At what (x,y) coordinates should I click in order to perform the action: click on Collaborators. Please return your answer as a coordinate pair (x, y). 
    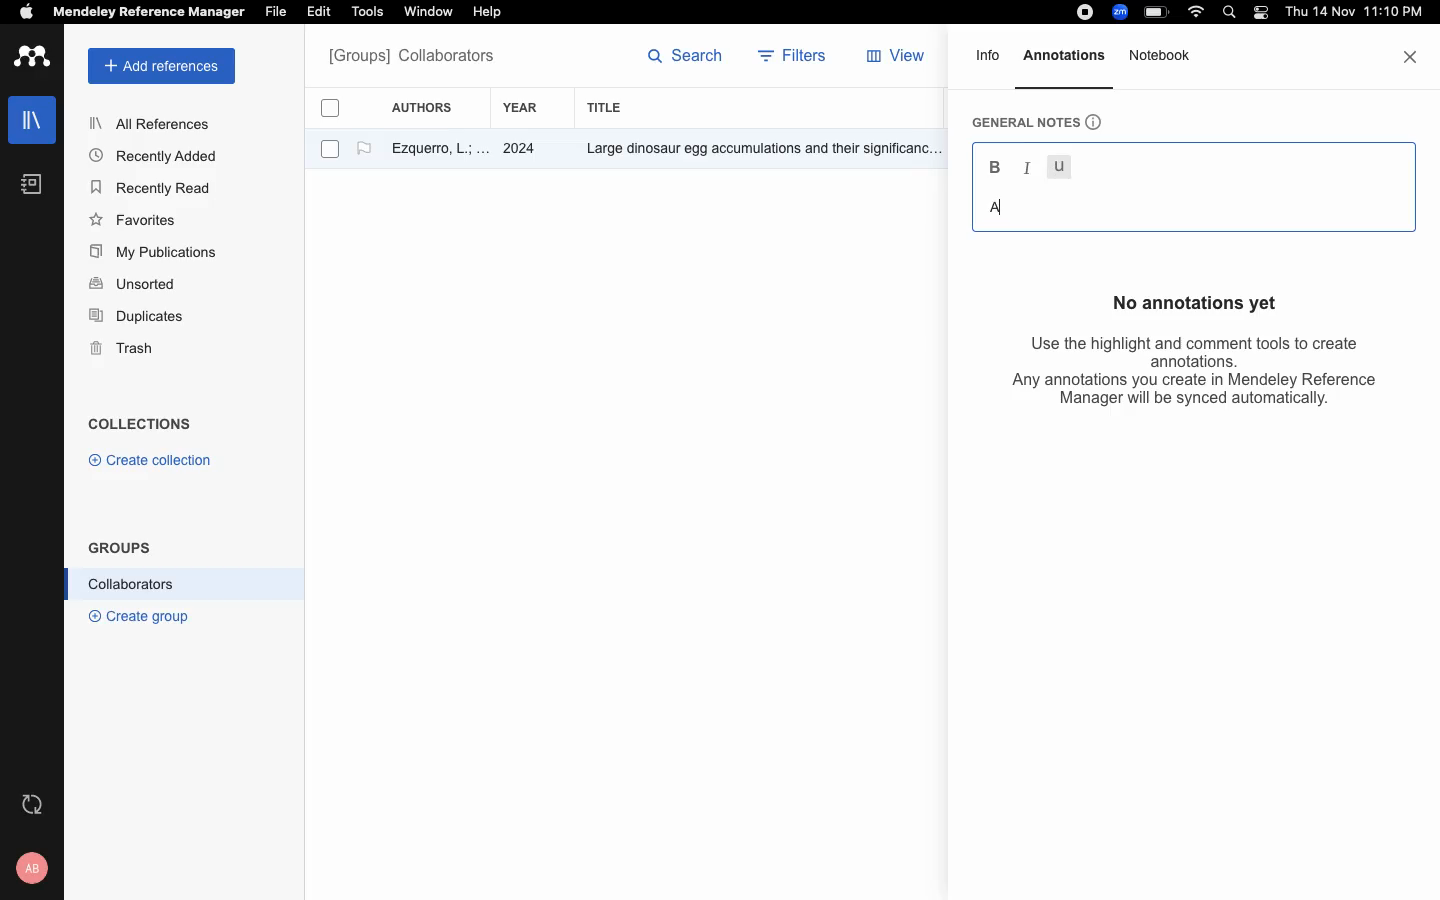
    Looking at the image, I should click on (132, 584).